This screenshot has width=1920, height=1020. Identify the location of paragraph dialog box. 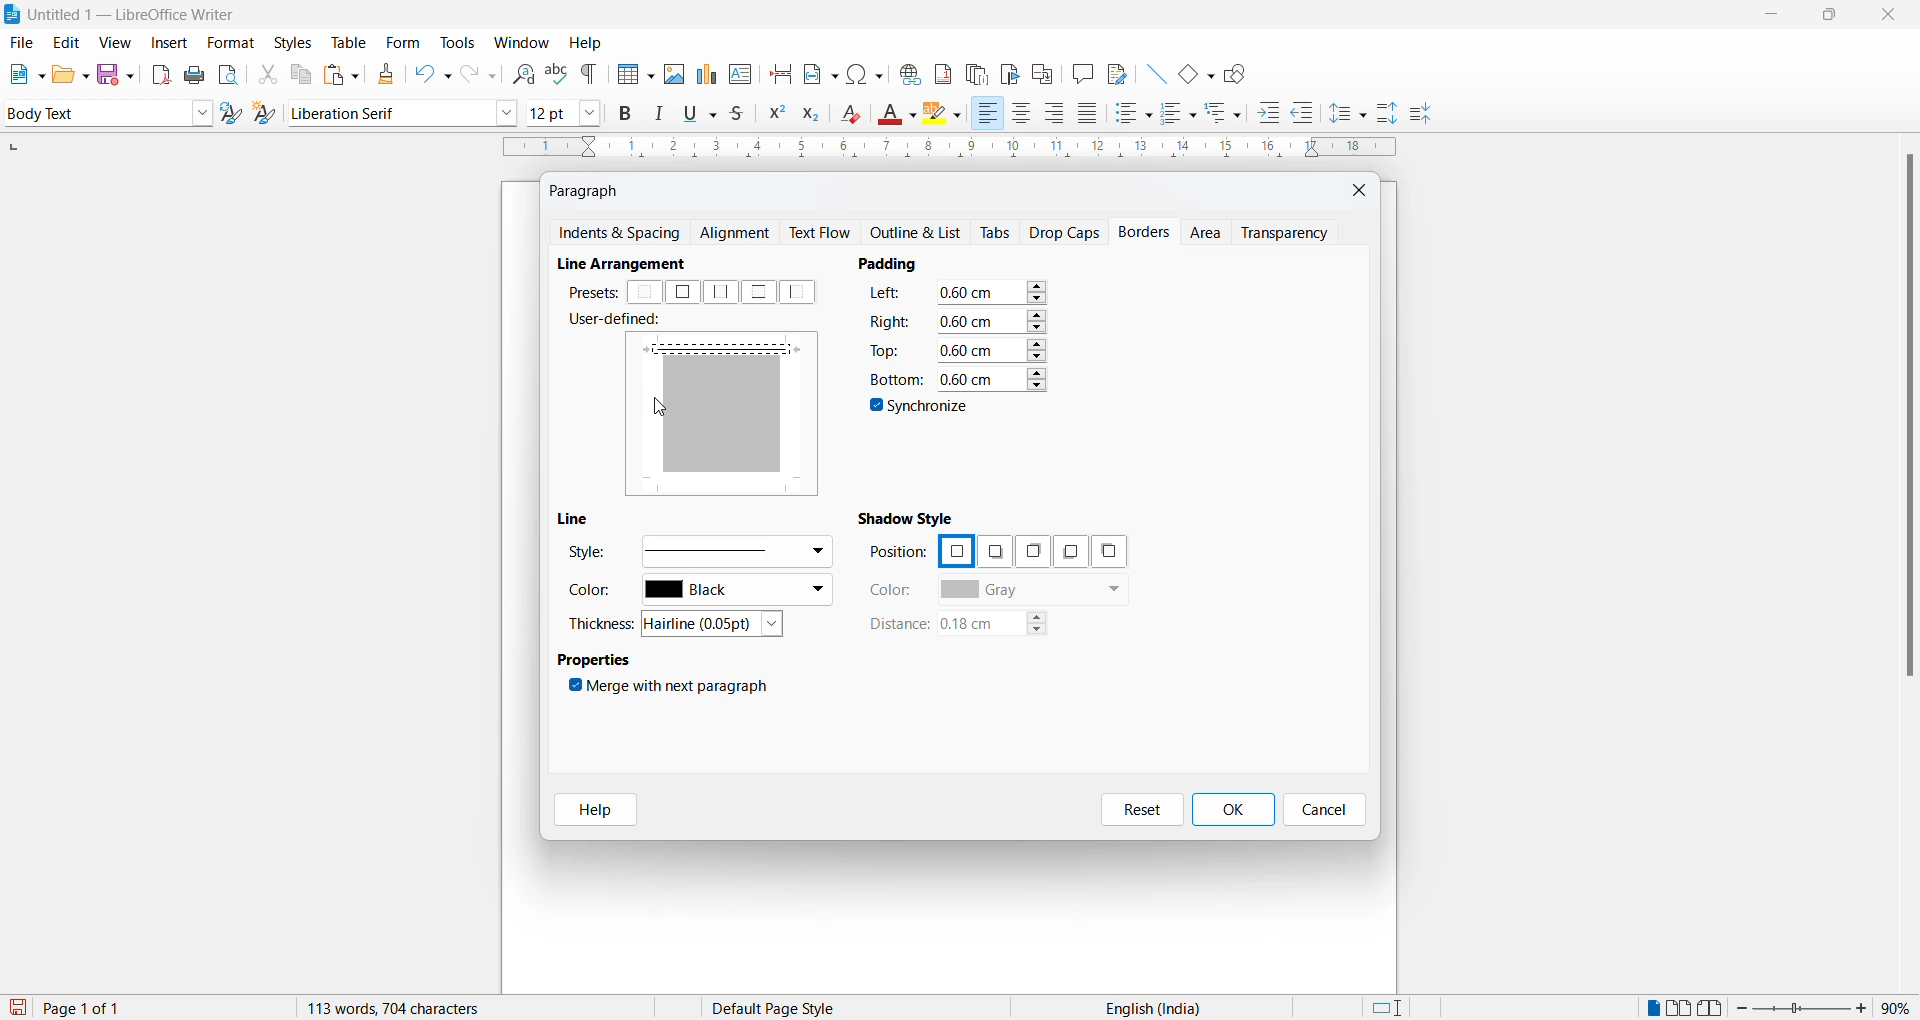
(589, 190).